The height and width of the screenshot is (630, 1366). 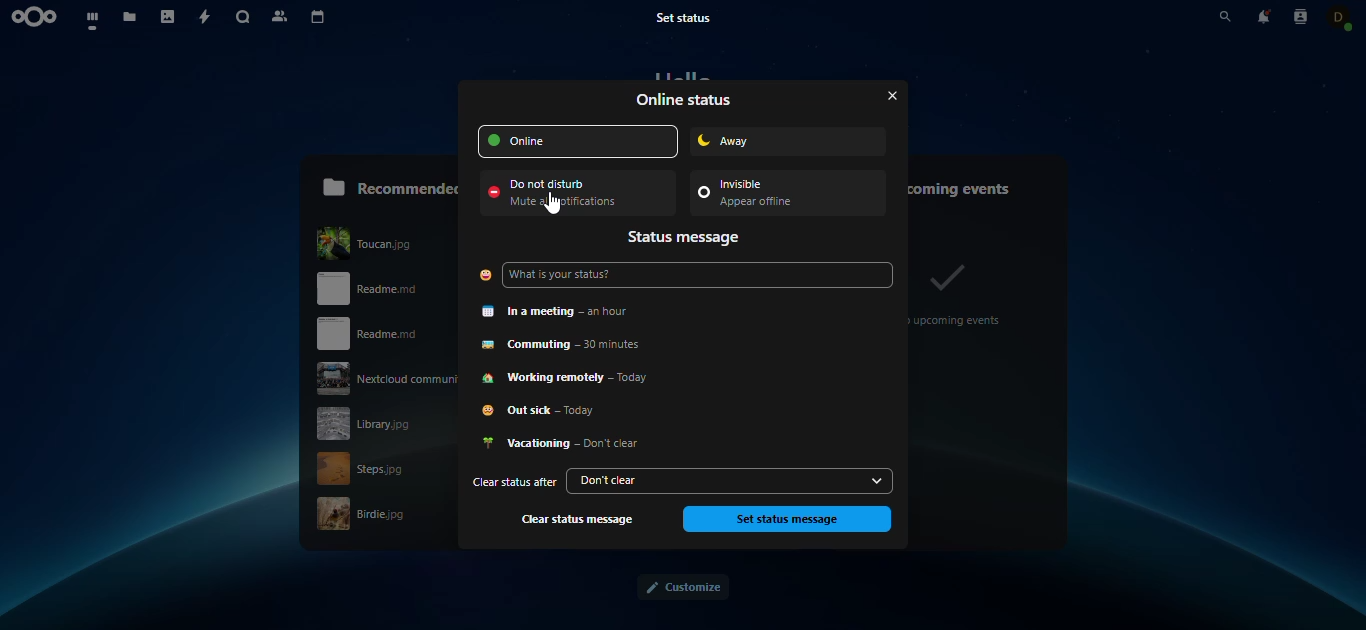 What do you see at coordinates (132, 19) in the screenshot?
I see `files` at bounding box center [132, 19].